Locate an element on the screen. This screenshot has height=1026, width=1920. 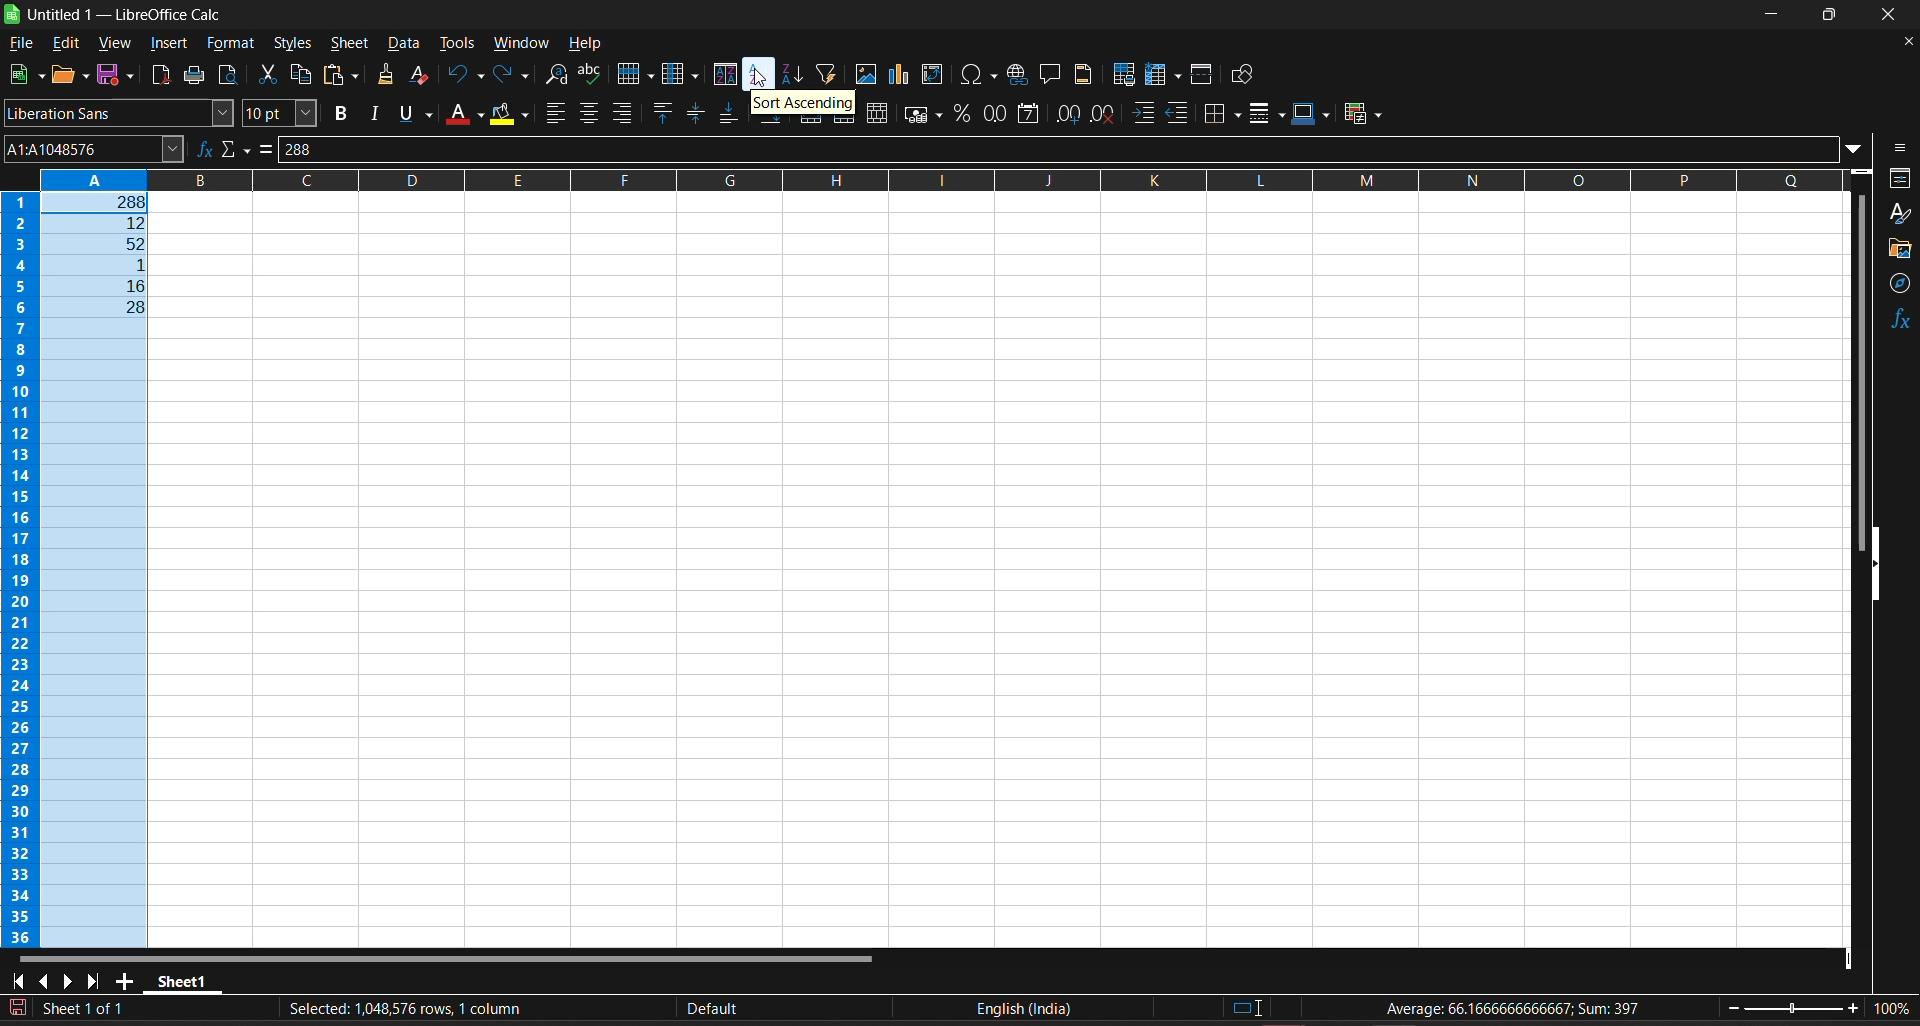
export directly as PDF is located at coordinates (160, 78).